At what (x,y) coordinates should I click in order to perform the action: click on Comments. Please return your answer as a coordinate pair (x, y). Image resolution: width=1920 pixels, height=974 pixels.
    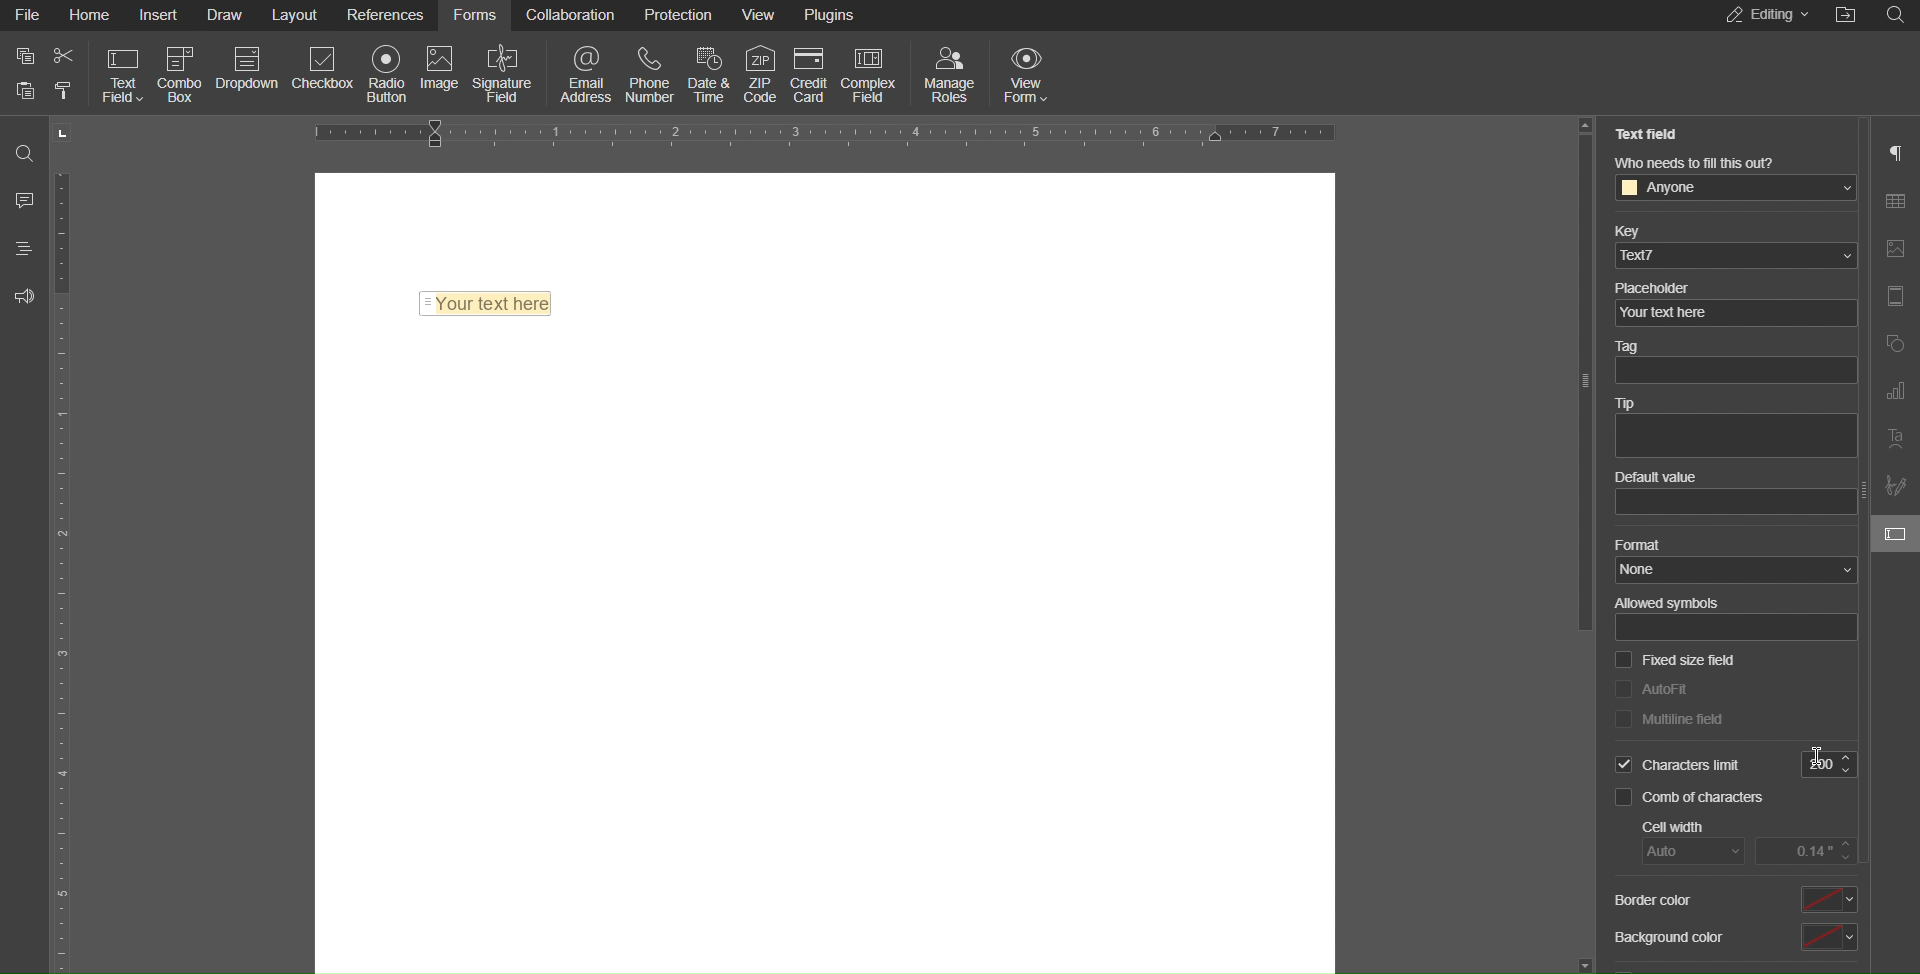
    Looking at the image, I should click on (22, 199).